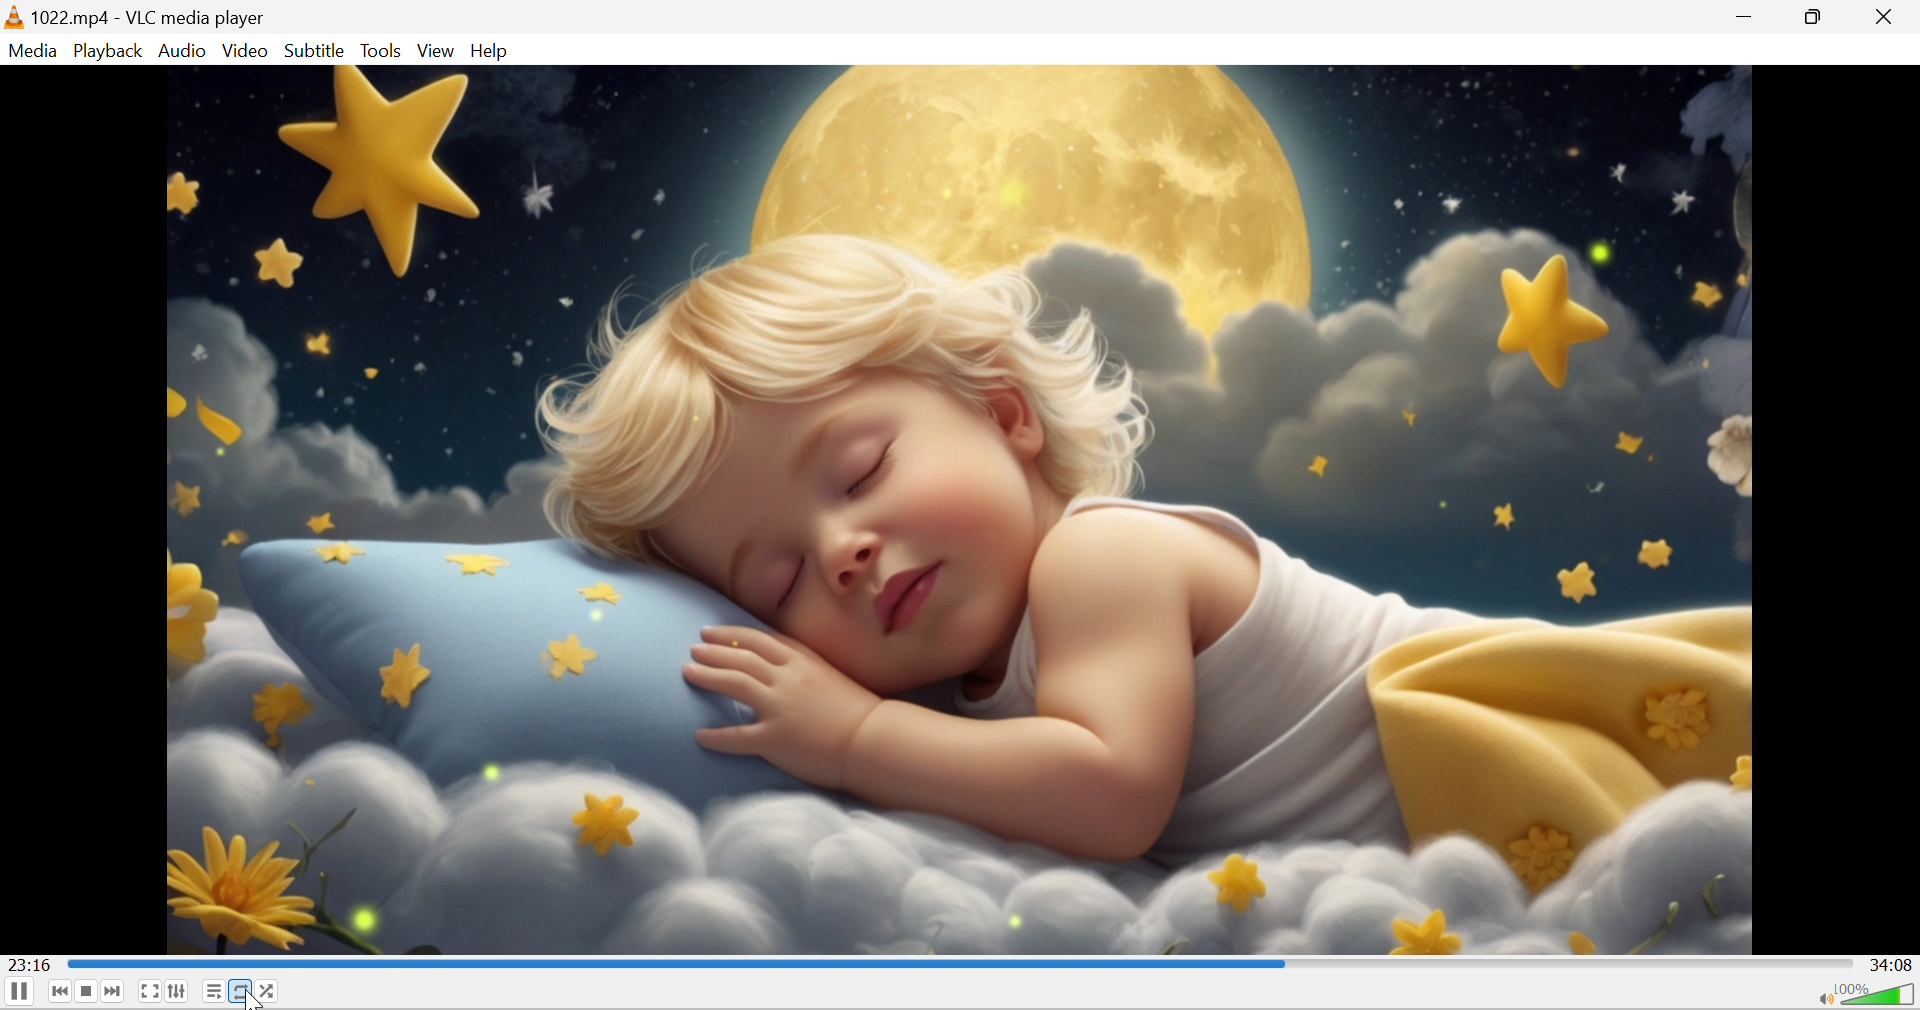 The height and width of the screenshot is (1010, 1920). I want to click on Audio, so click(184, 52).